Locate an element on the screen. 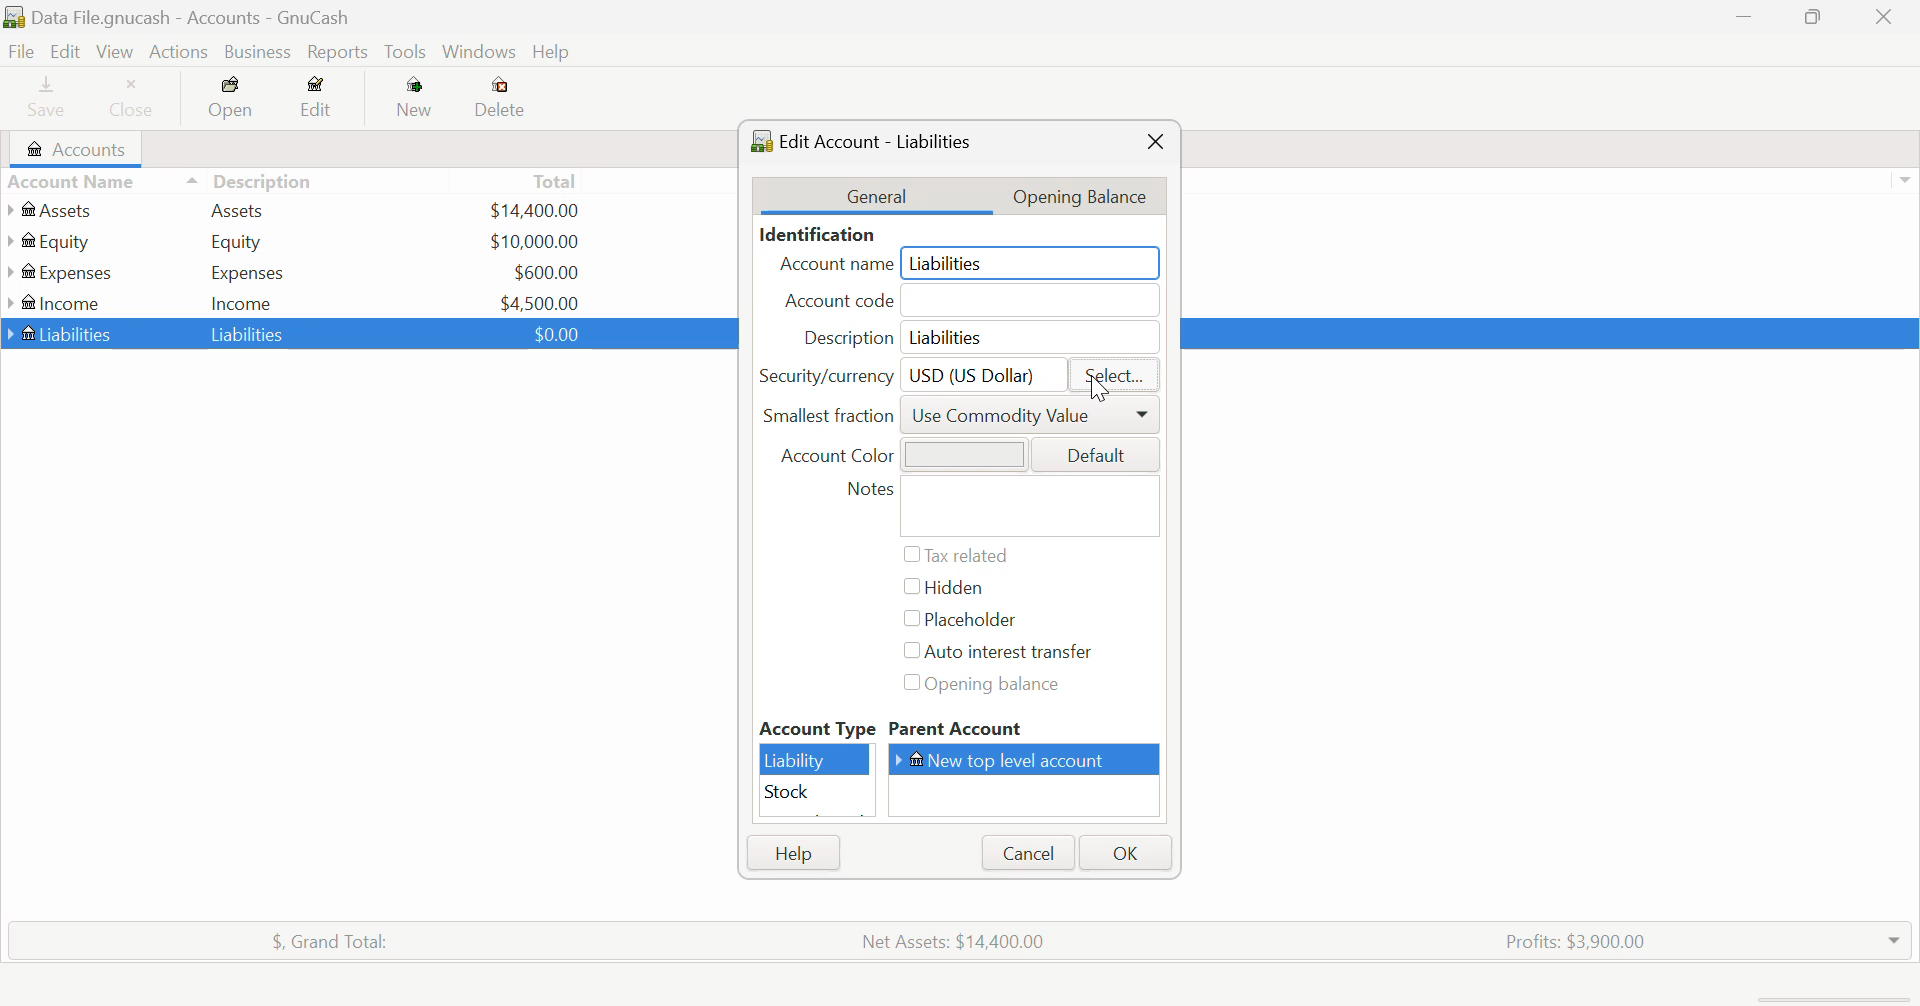 This screenshot has height=1006, width=1920. Close is located at coordinates (133, 100).